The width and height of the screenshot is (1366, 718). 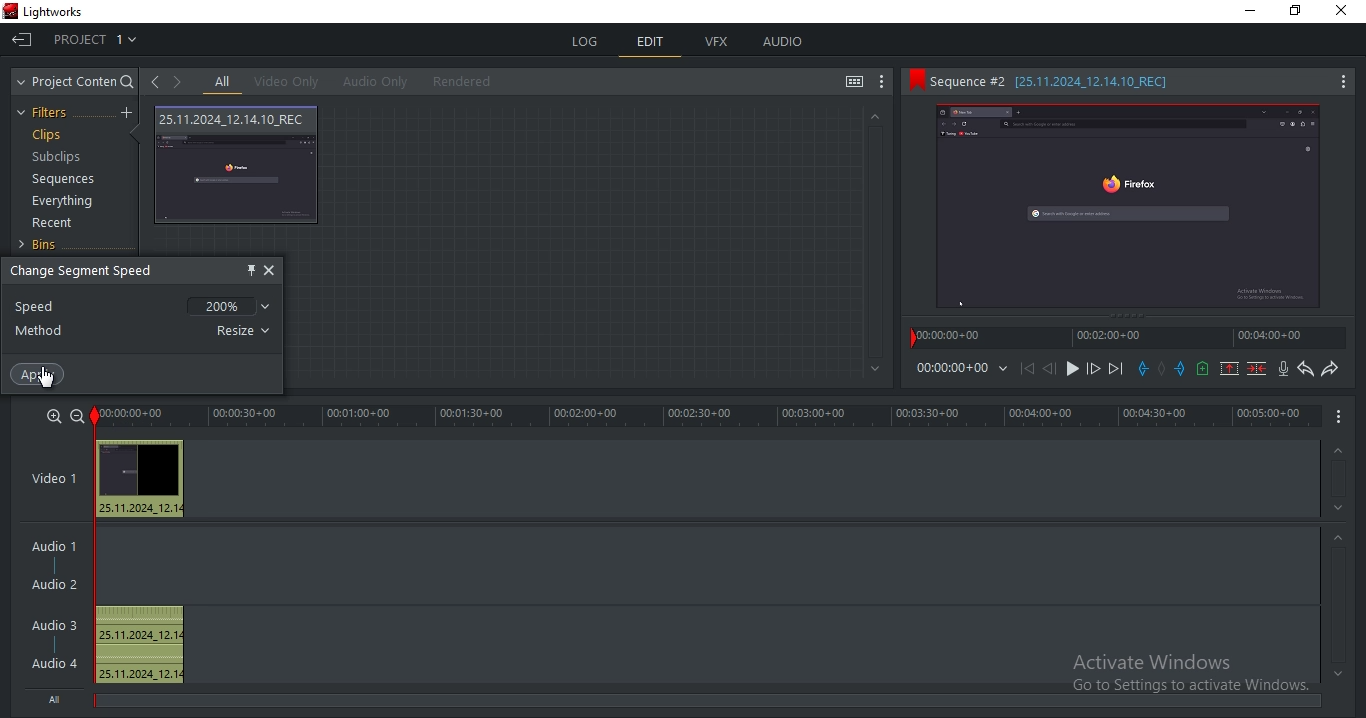 What do you see at coordinates (1041, 370) in the screenshot?
I see `` at bounding box center [1041, 370].